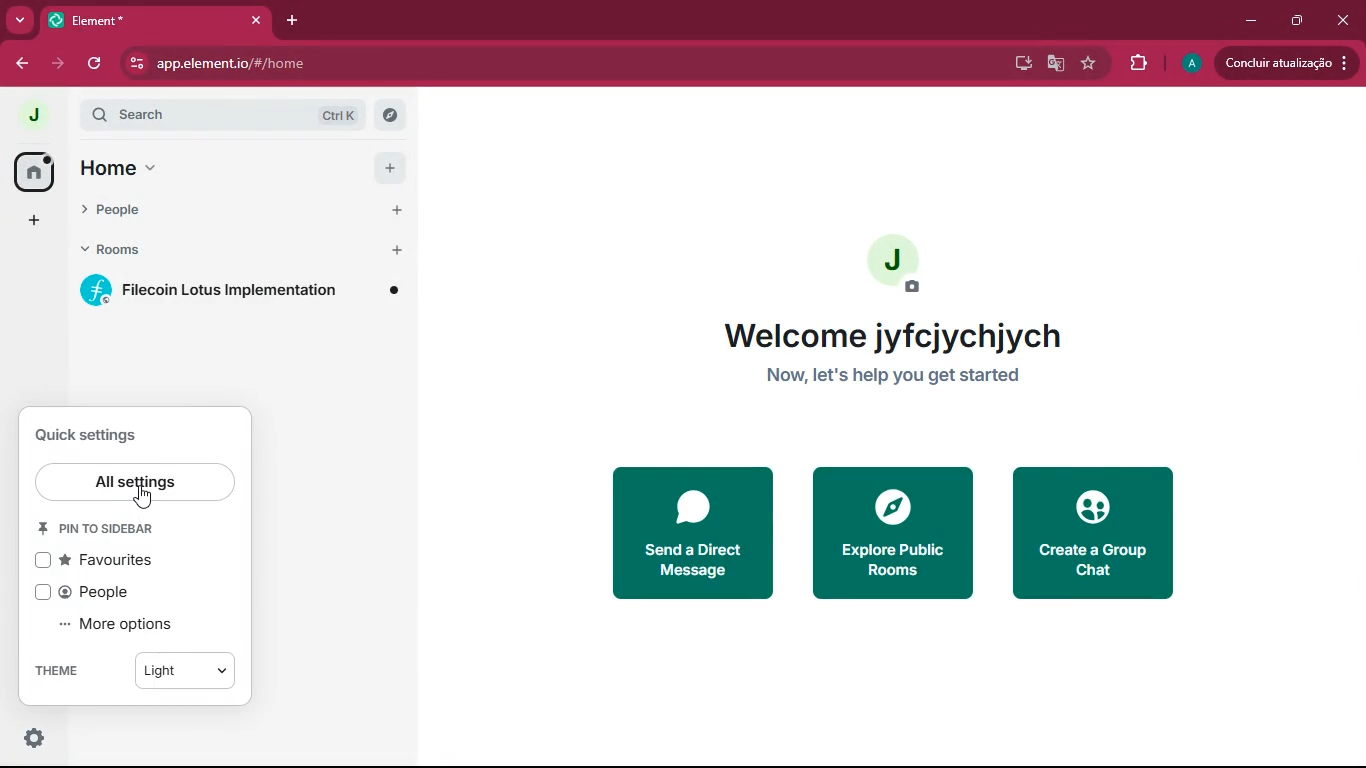 This screenshot has height=768, width=1366. What do you see at coordinates (240, 114) in the screenshot?
I see `search` at bounding box center [240, 114].